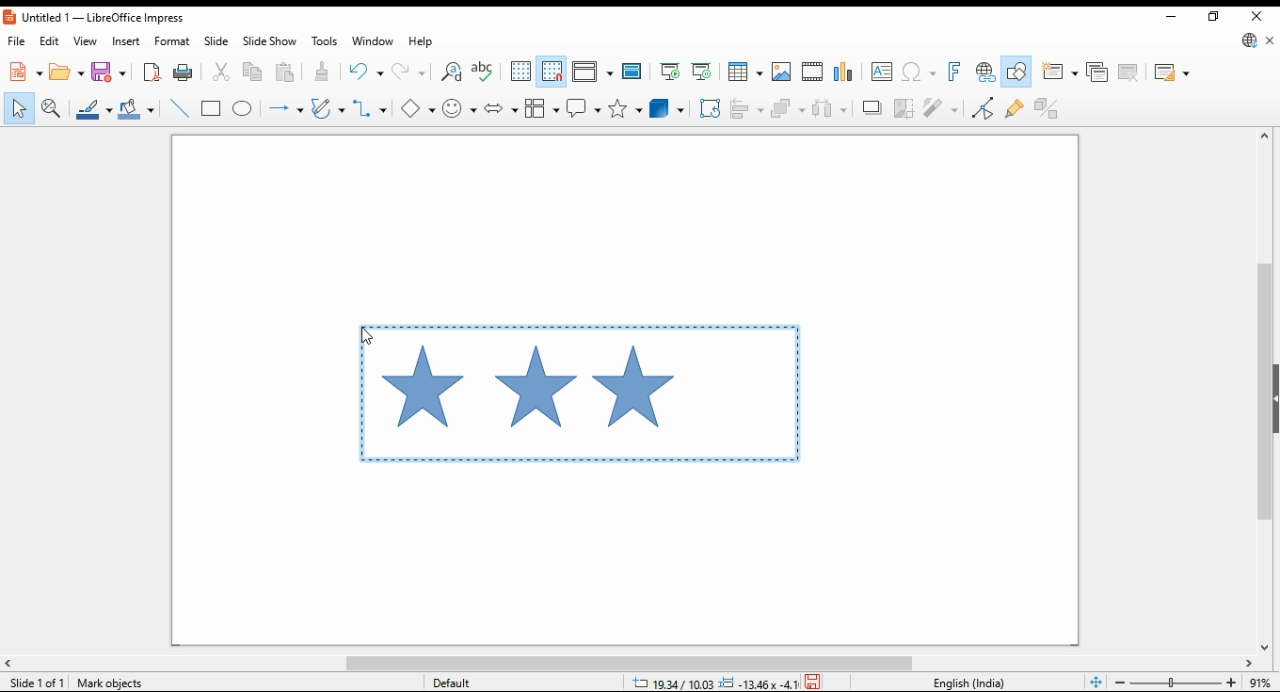 This screenshot has width=1280, height=692. Describe the element at coordinates (323, 40) in the screenshot. I see `tools` at that location.